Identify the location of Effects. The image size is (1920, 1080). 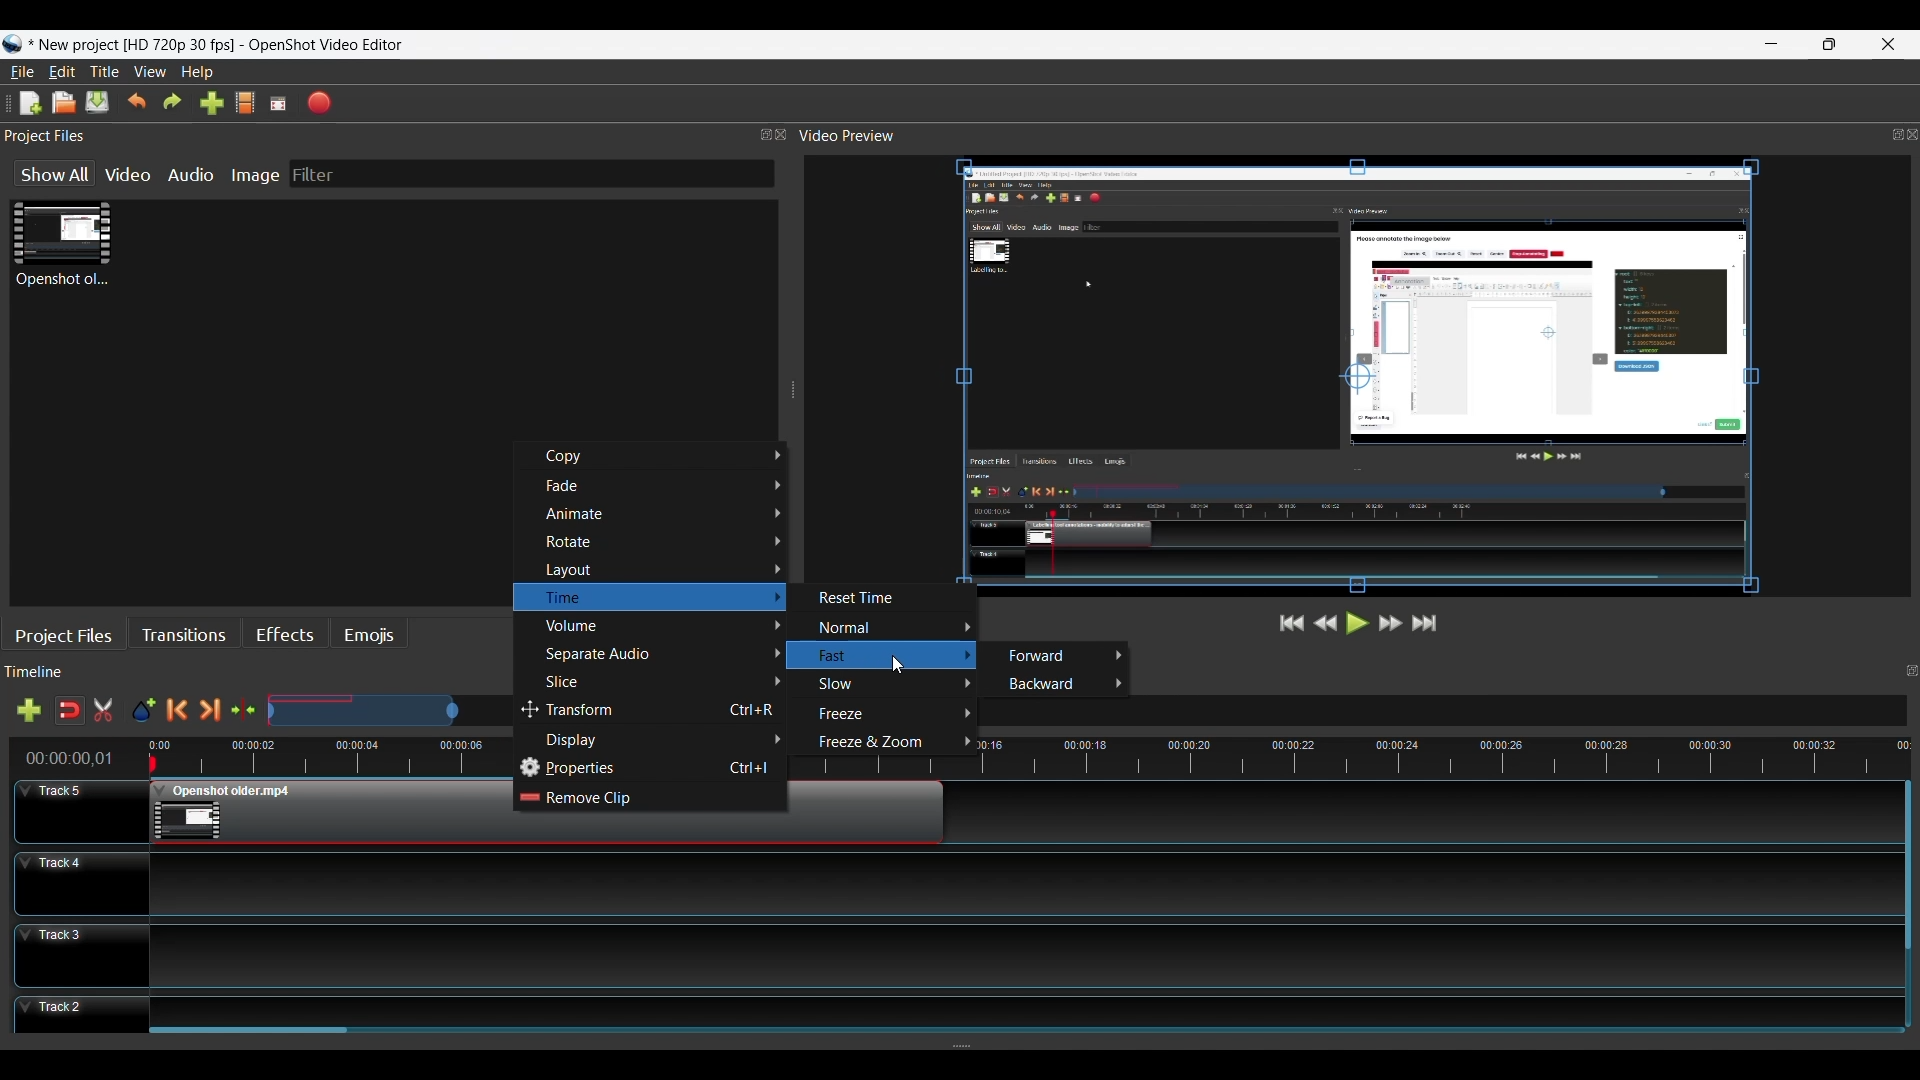
(285, 636).